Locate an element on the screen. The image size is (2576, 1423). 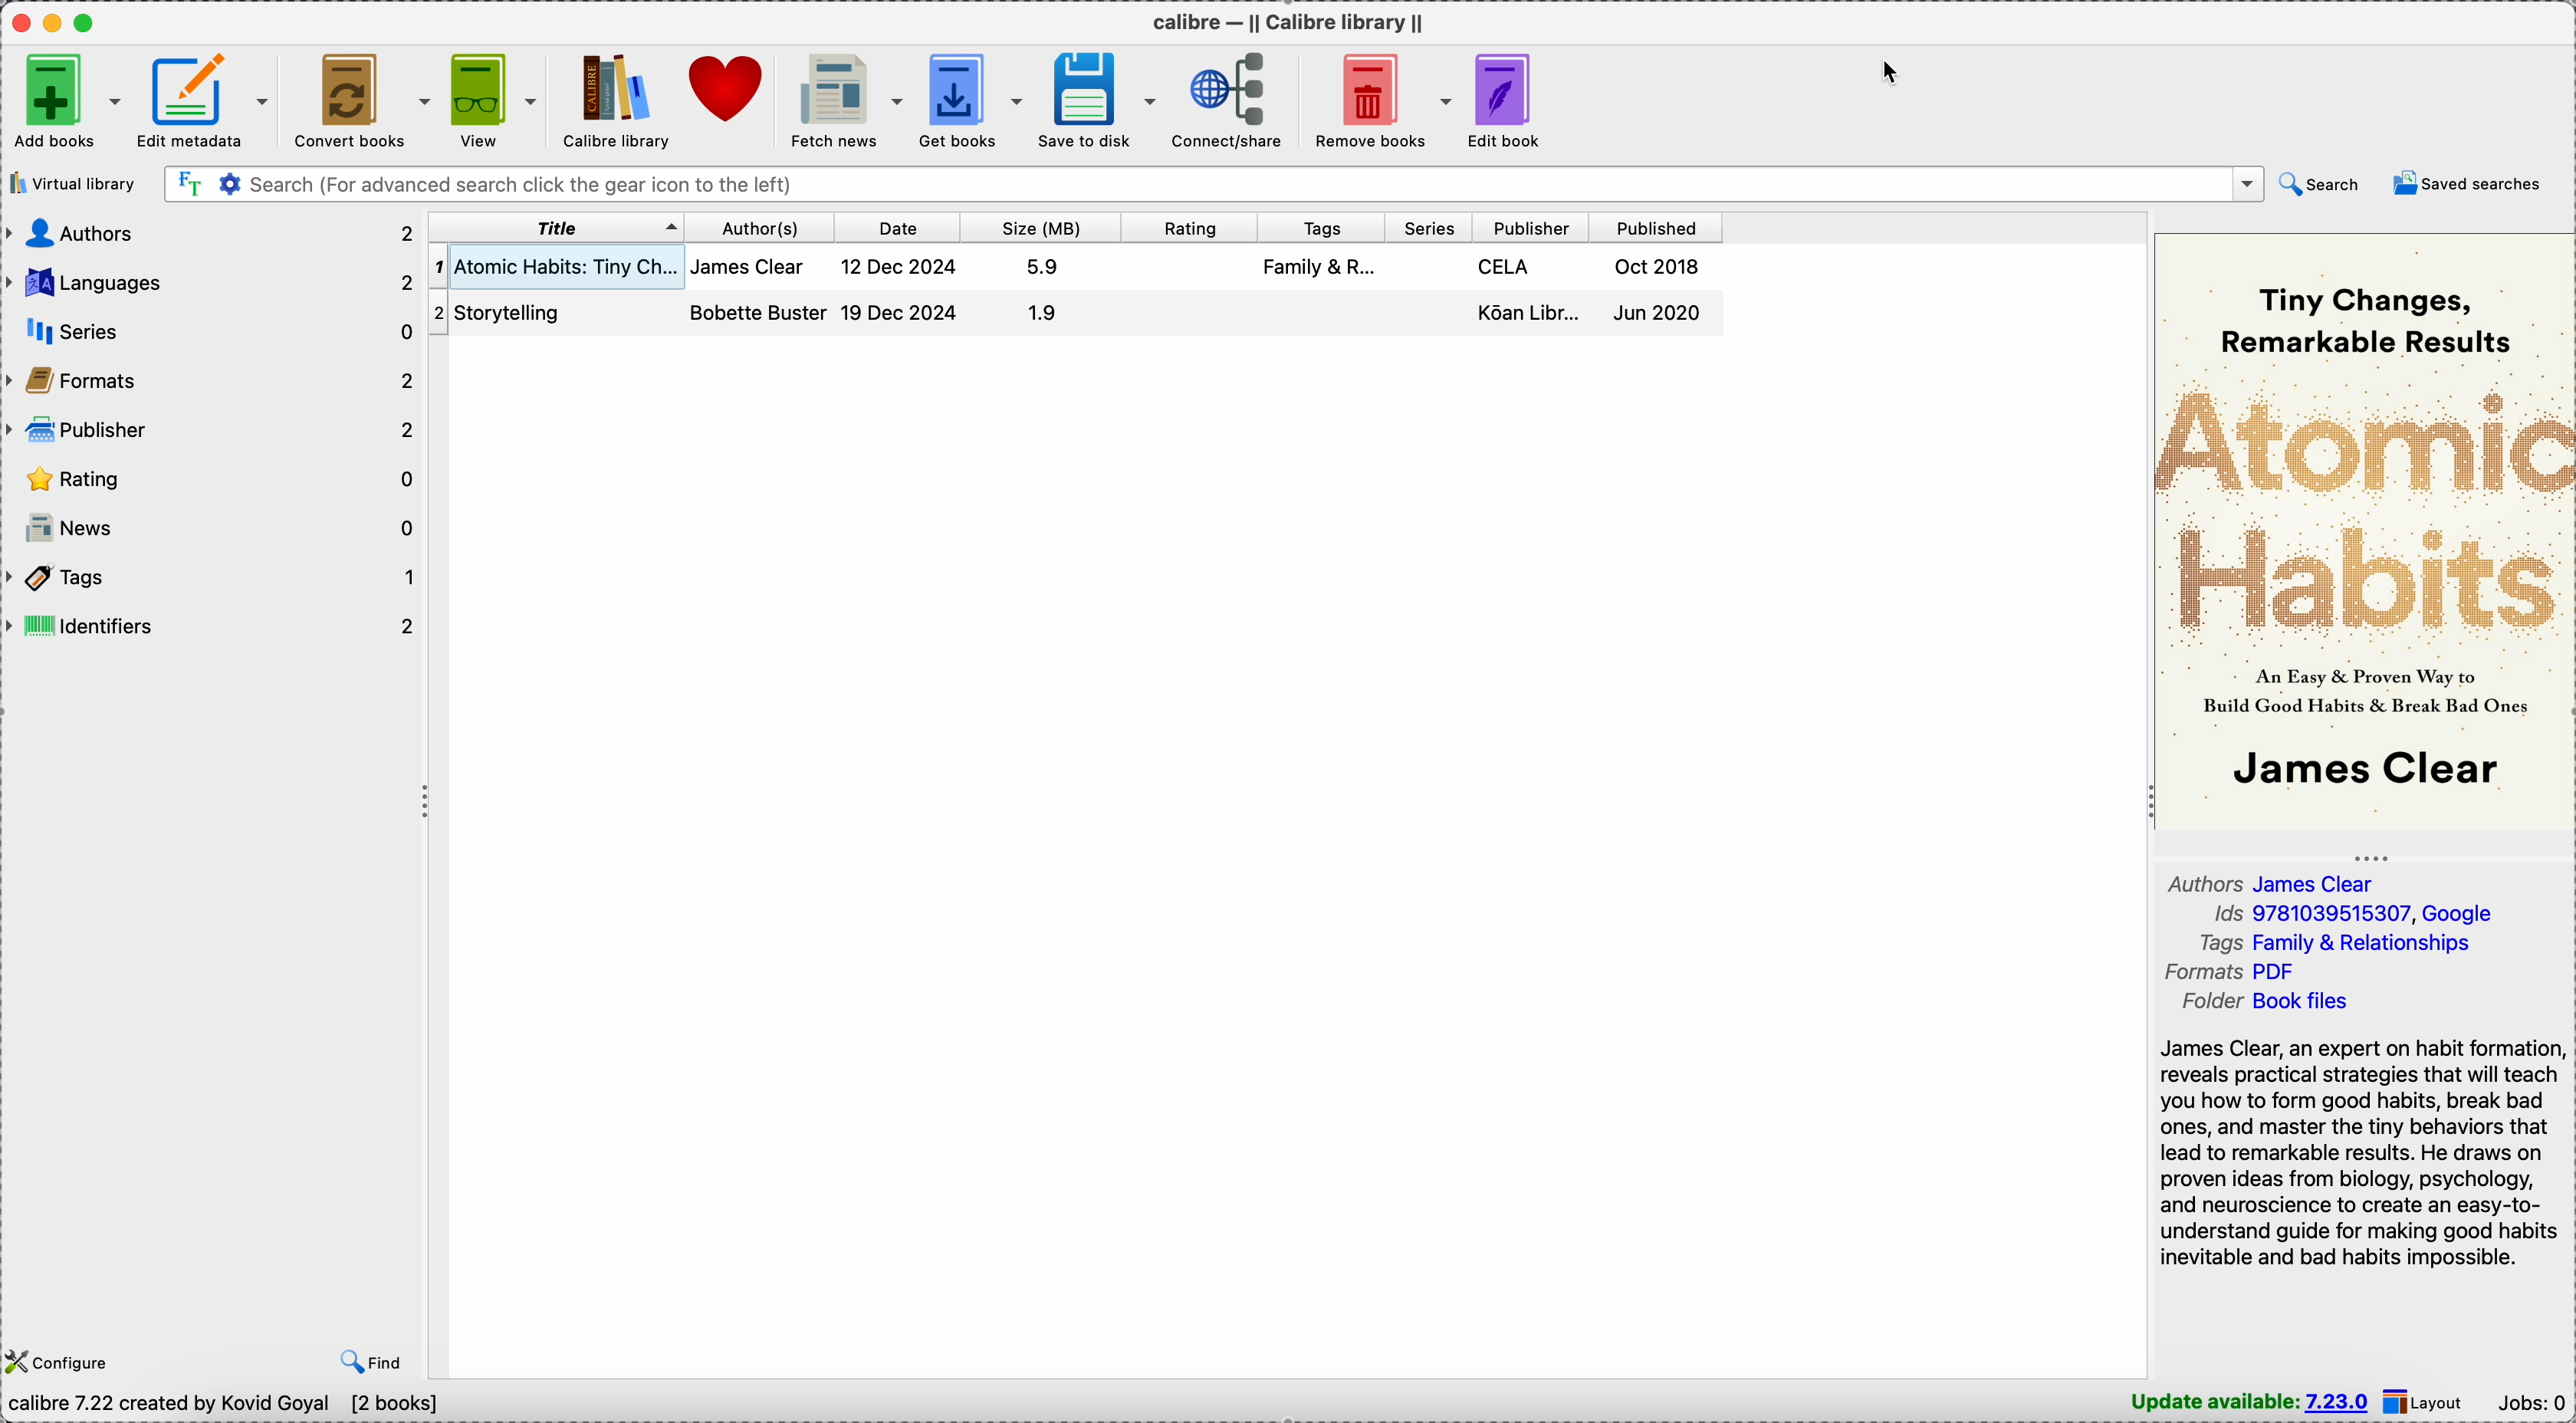
formats: PDF is located at coordinates (2236, 972).